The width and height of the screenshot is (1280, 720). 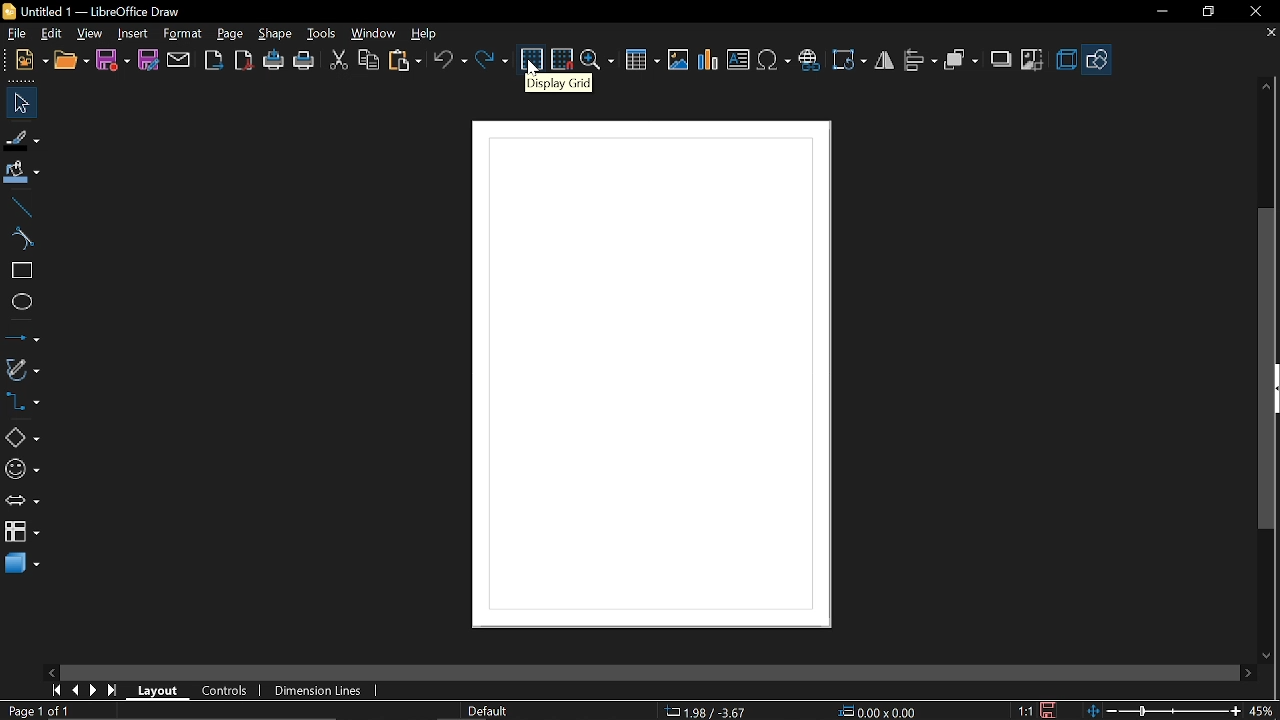 What do you see at coordinates (94, 692) in the screenshot?
I see `next page` at bounding box center [94, 692].